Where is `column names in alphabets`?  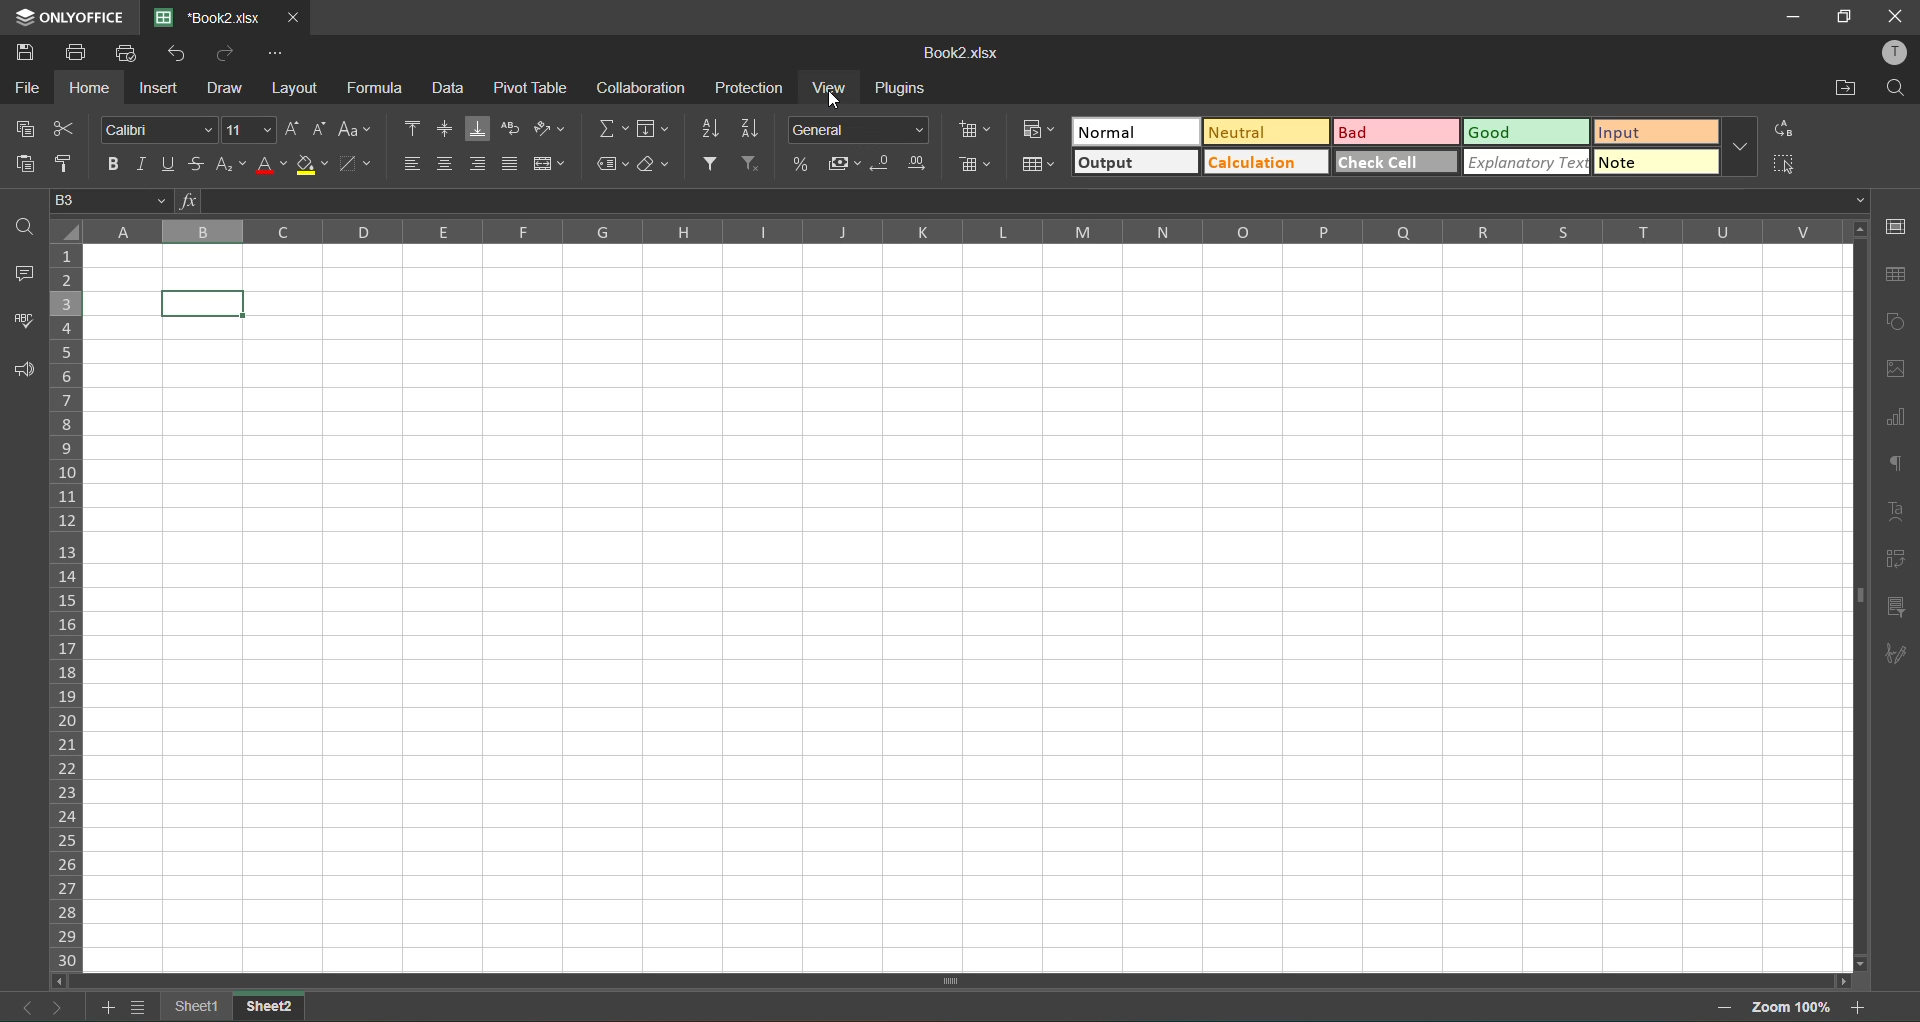
column names in alphabets is located at coordinates (959, 232).